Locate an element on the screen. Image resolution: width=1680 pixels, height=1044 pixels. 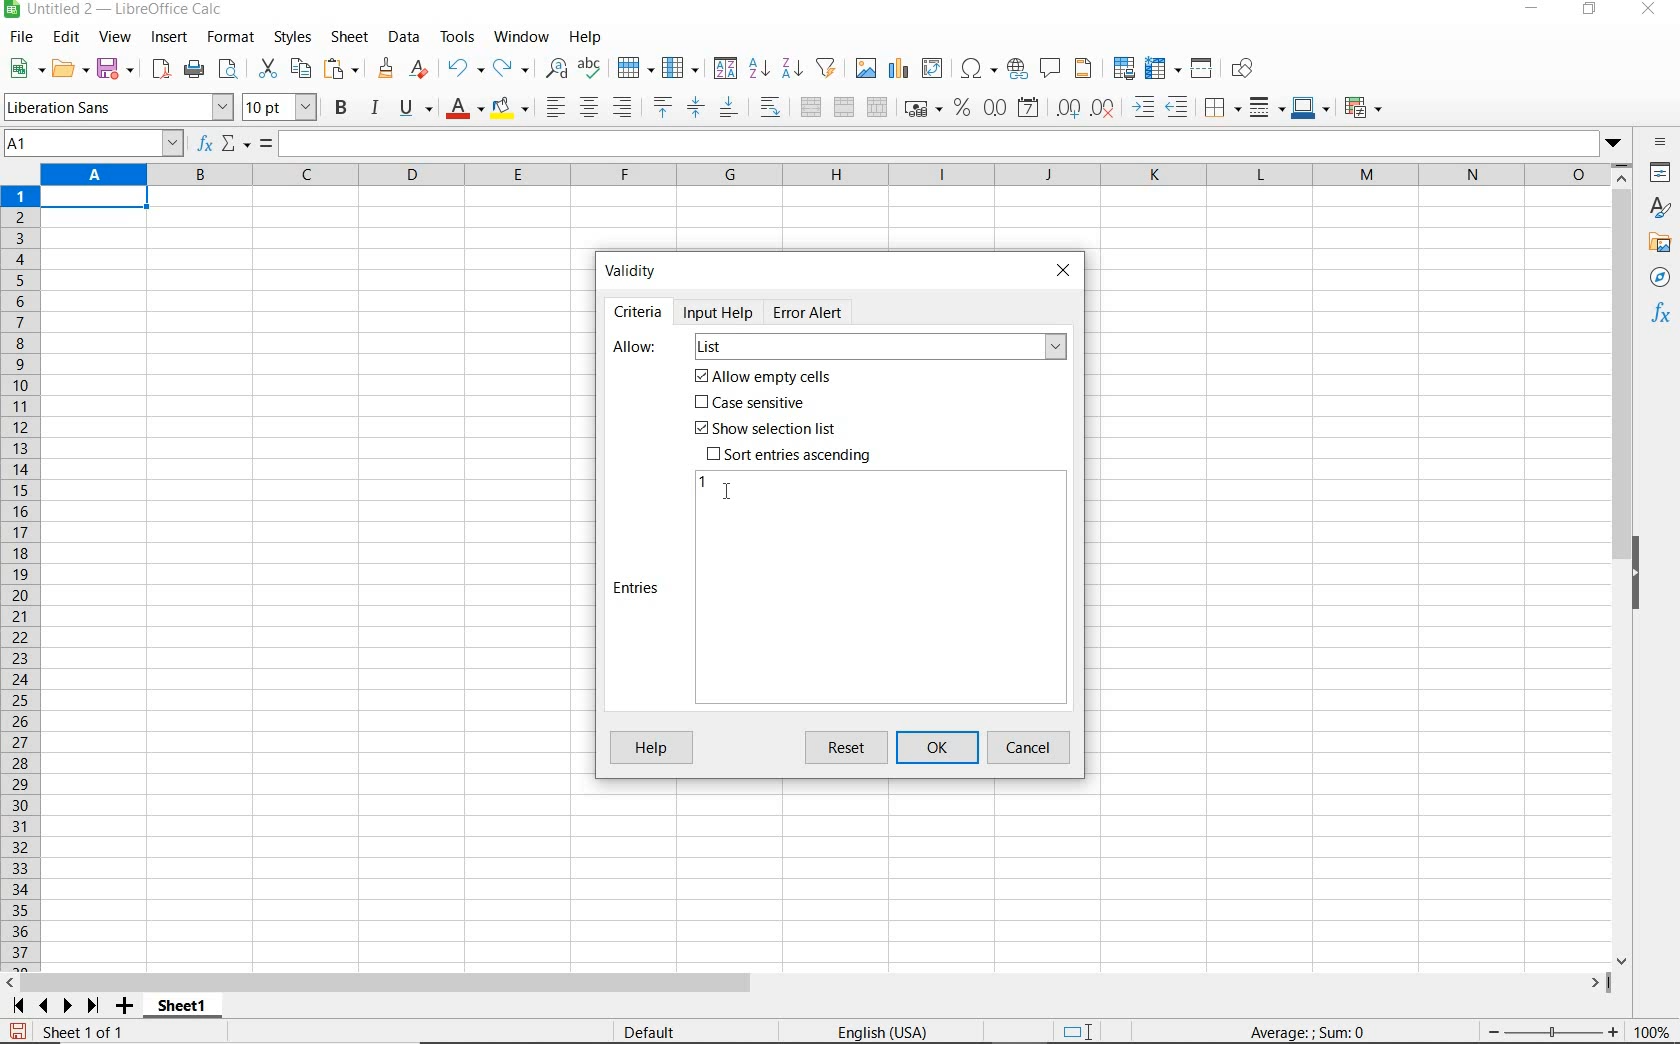
font size is located at coordinates (280, 107).